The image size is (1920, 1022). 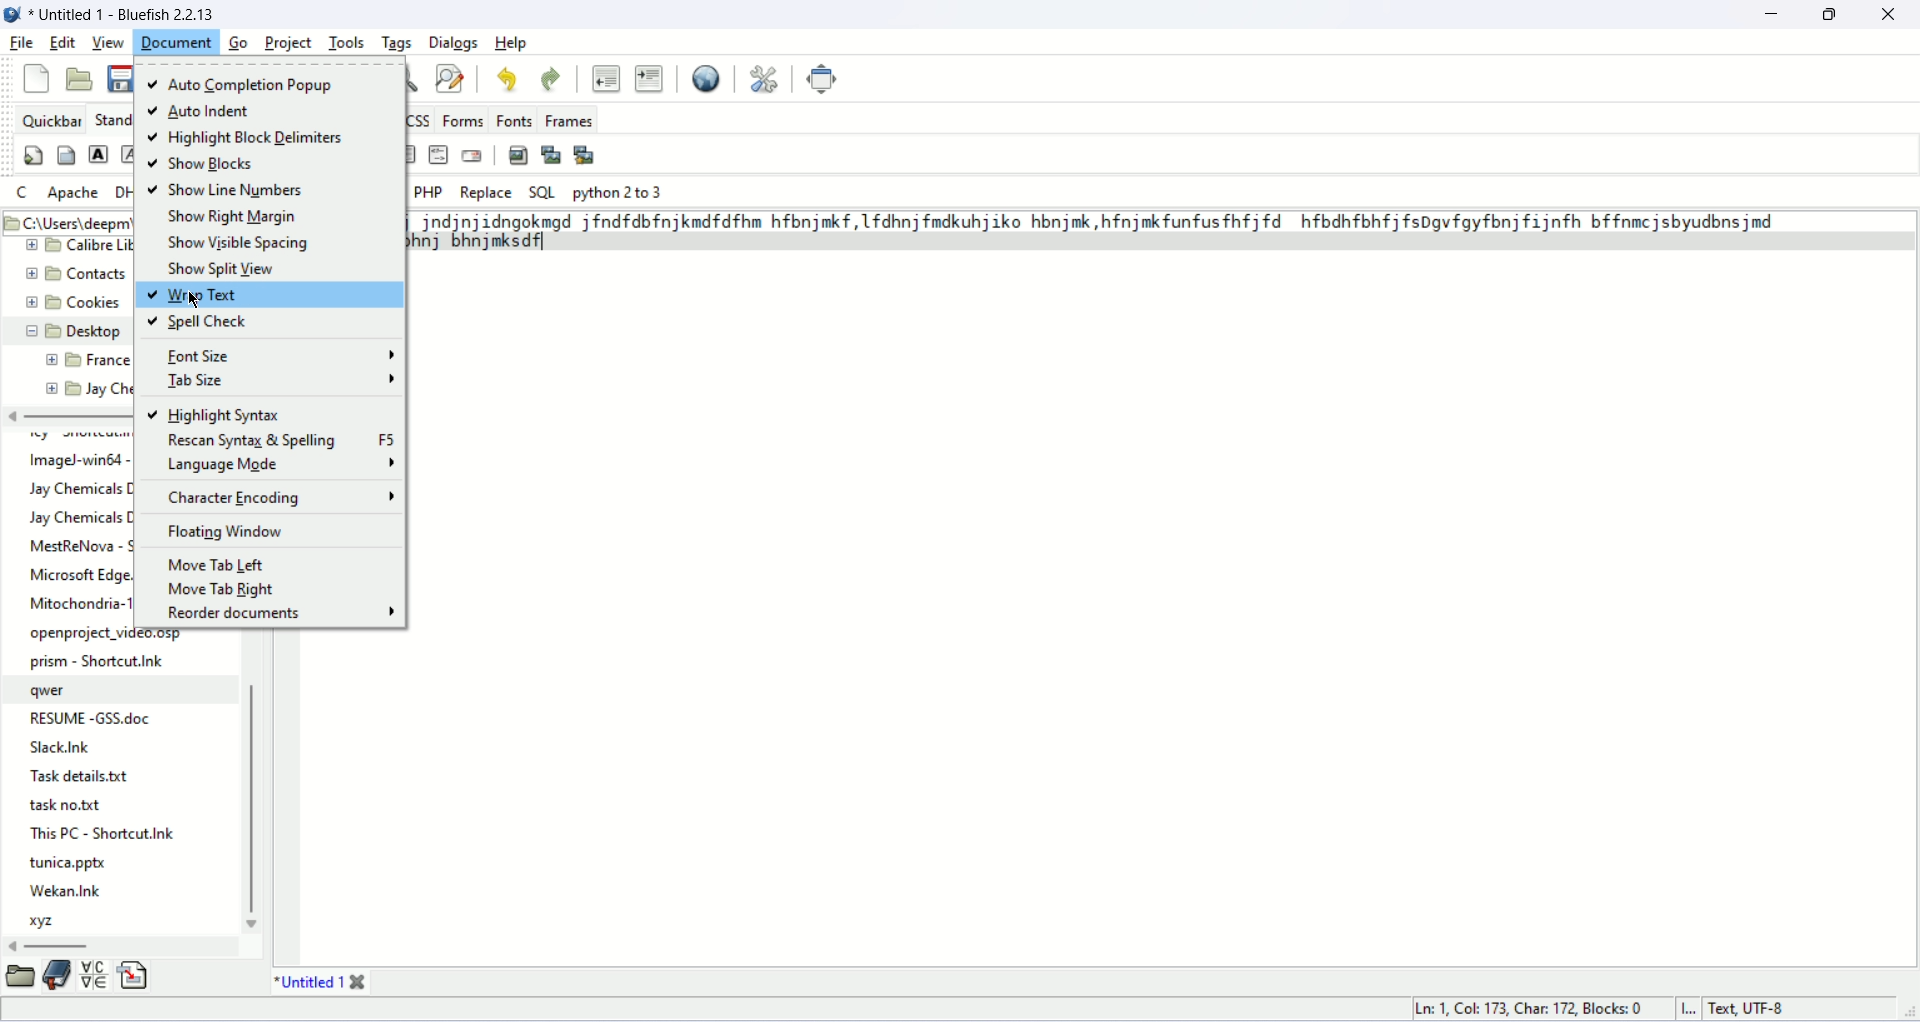 What do you see at coordinates (1888, 14) in the screenshot?
I see `close` at bounding box center [1888, 14].